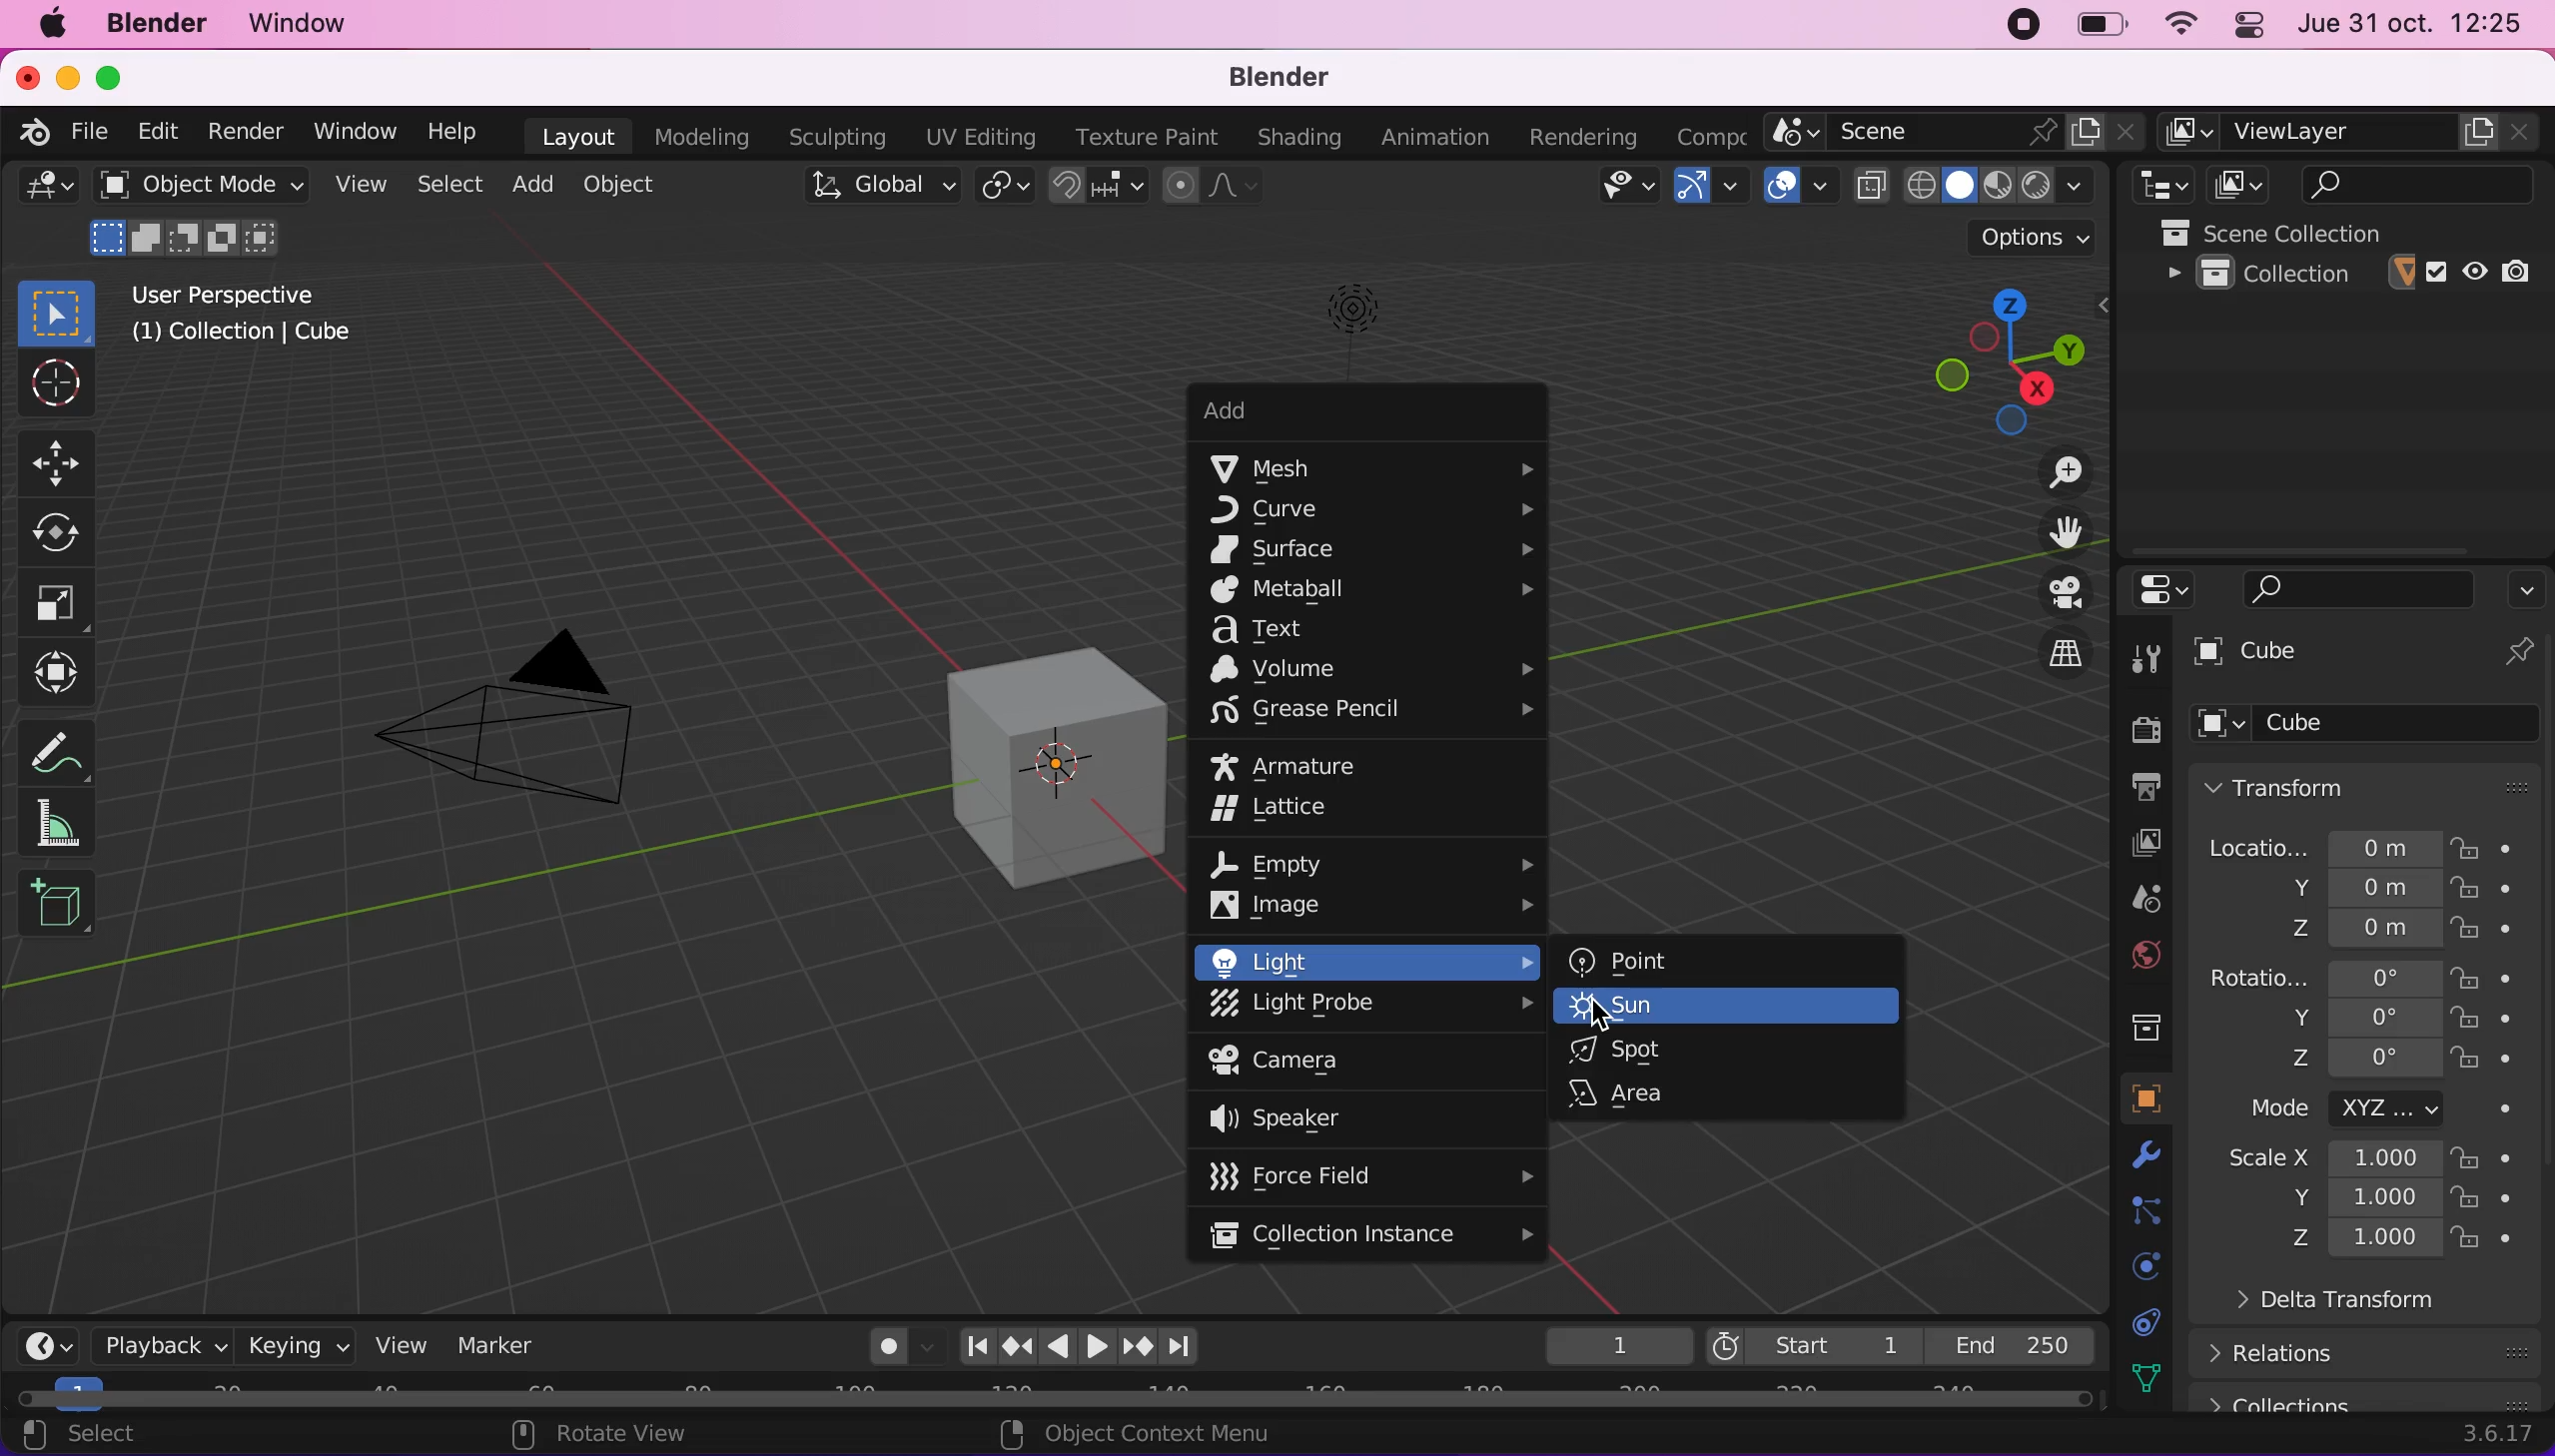  I want to click on close, so click(26, 79).